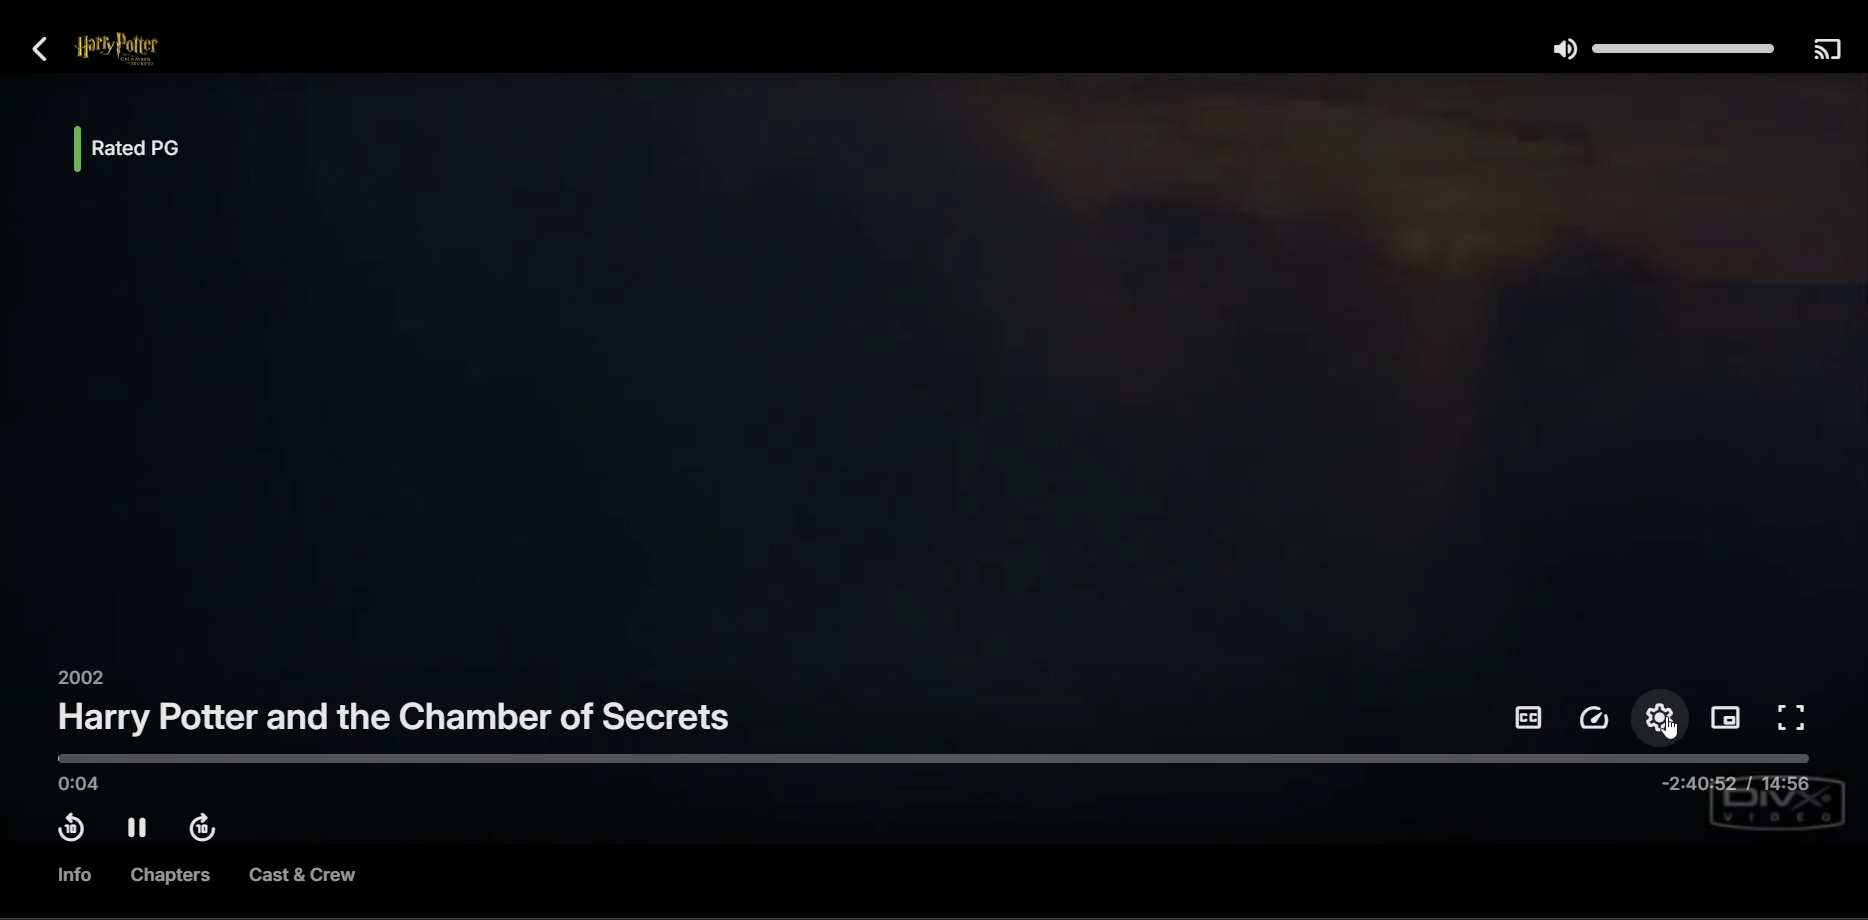 The height and width of the screenshot is (920, 1868). What do you see at coordinates (1528, 718) in the screenshot?
I see `Subtitles` at bounding box center [1528, 718].